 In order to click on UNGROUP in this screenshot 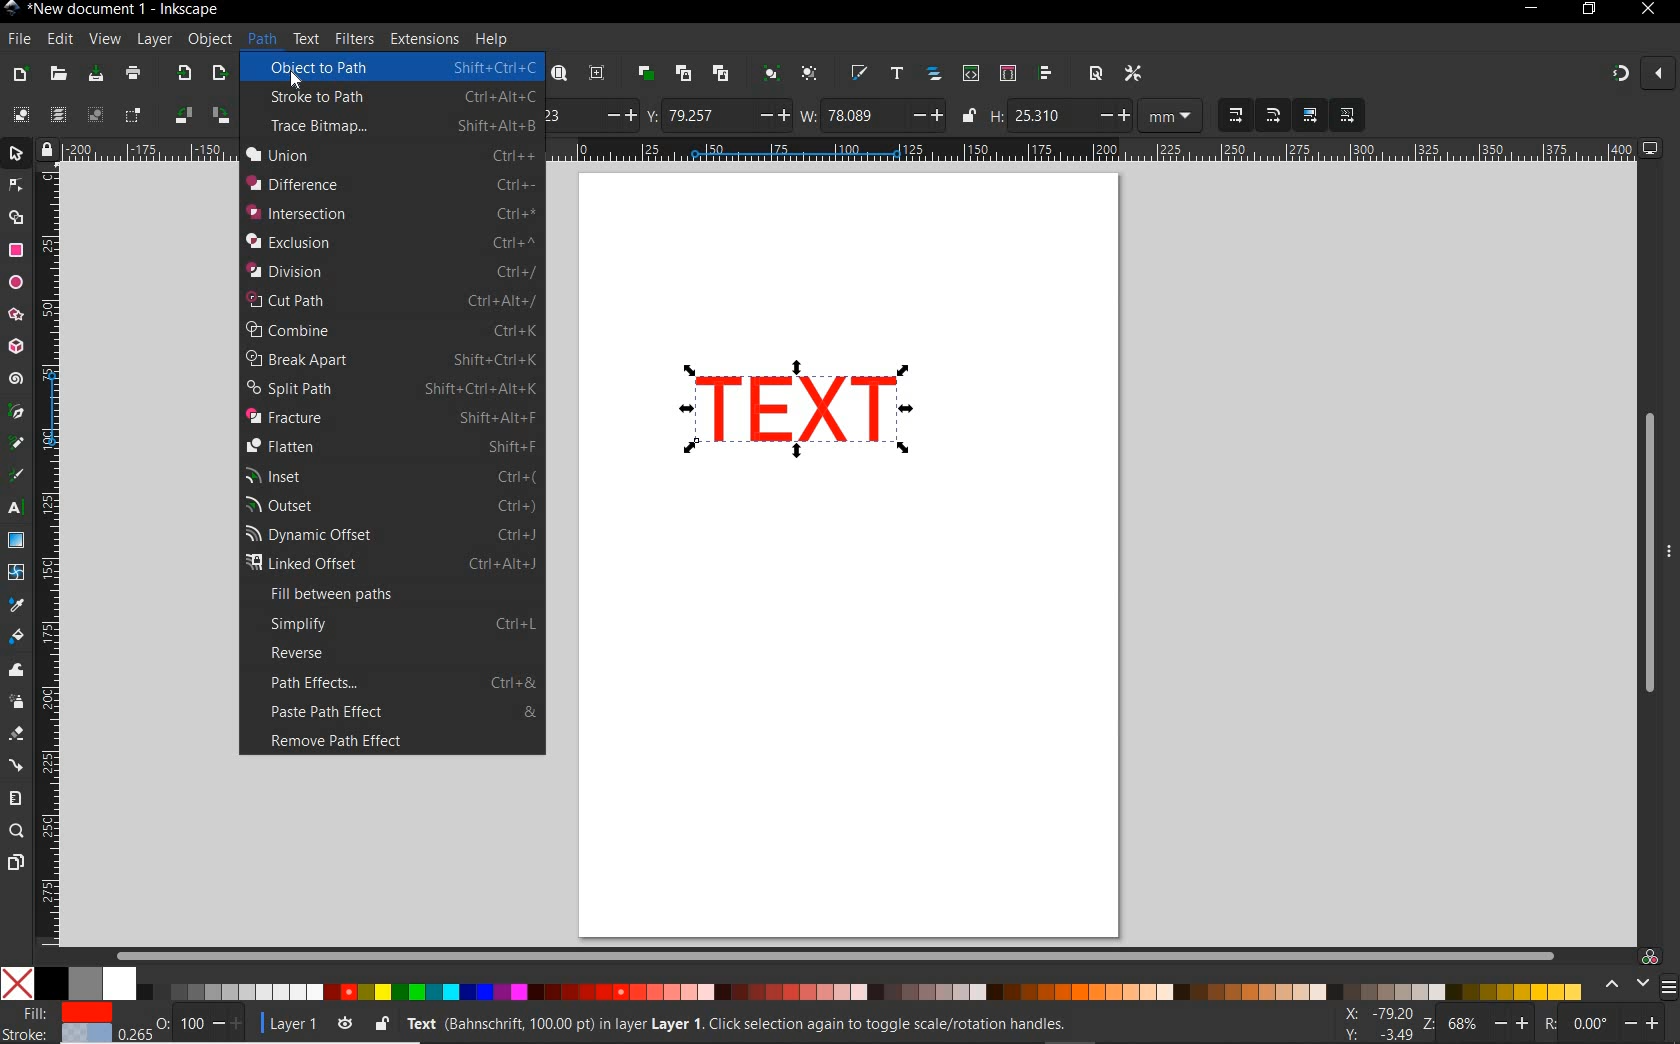, I will do `click(810, 74)`.